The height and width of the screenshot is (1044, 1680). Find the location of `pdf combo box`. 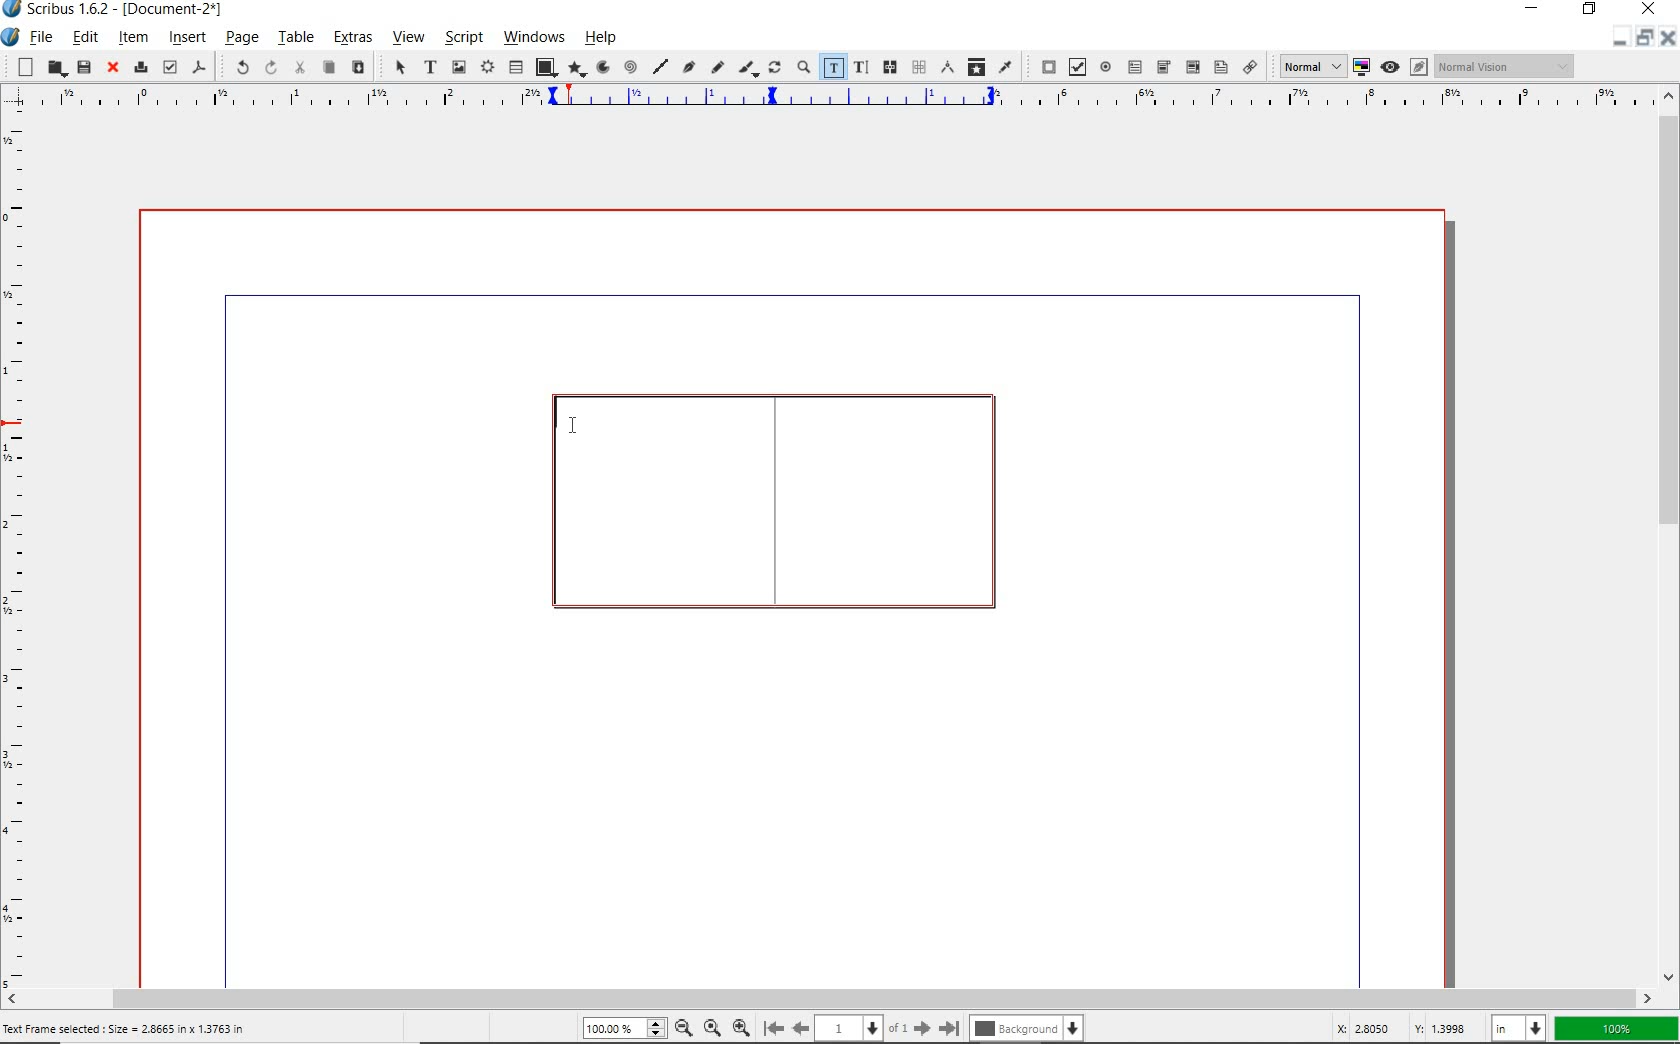

pdf combo box is located at coordinates (1190, 66).